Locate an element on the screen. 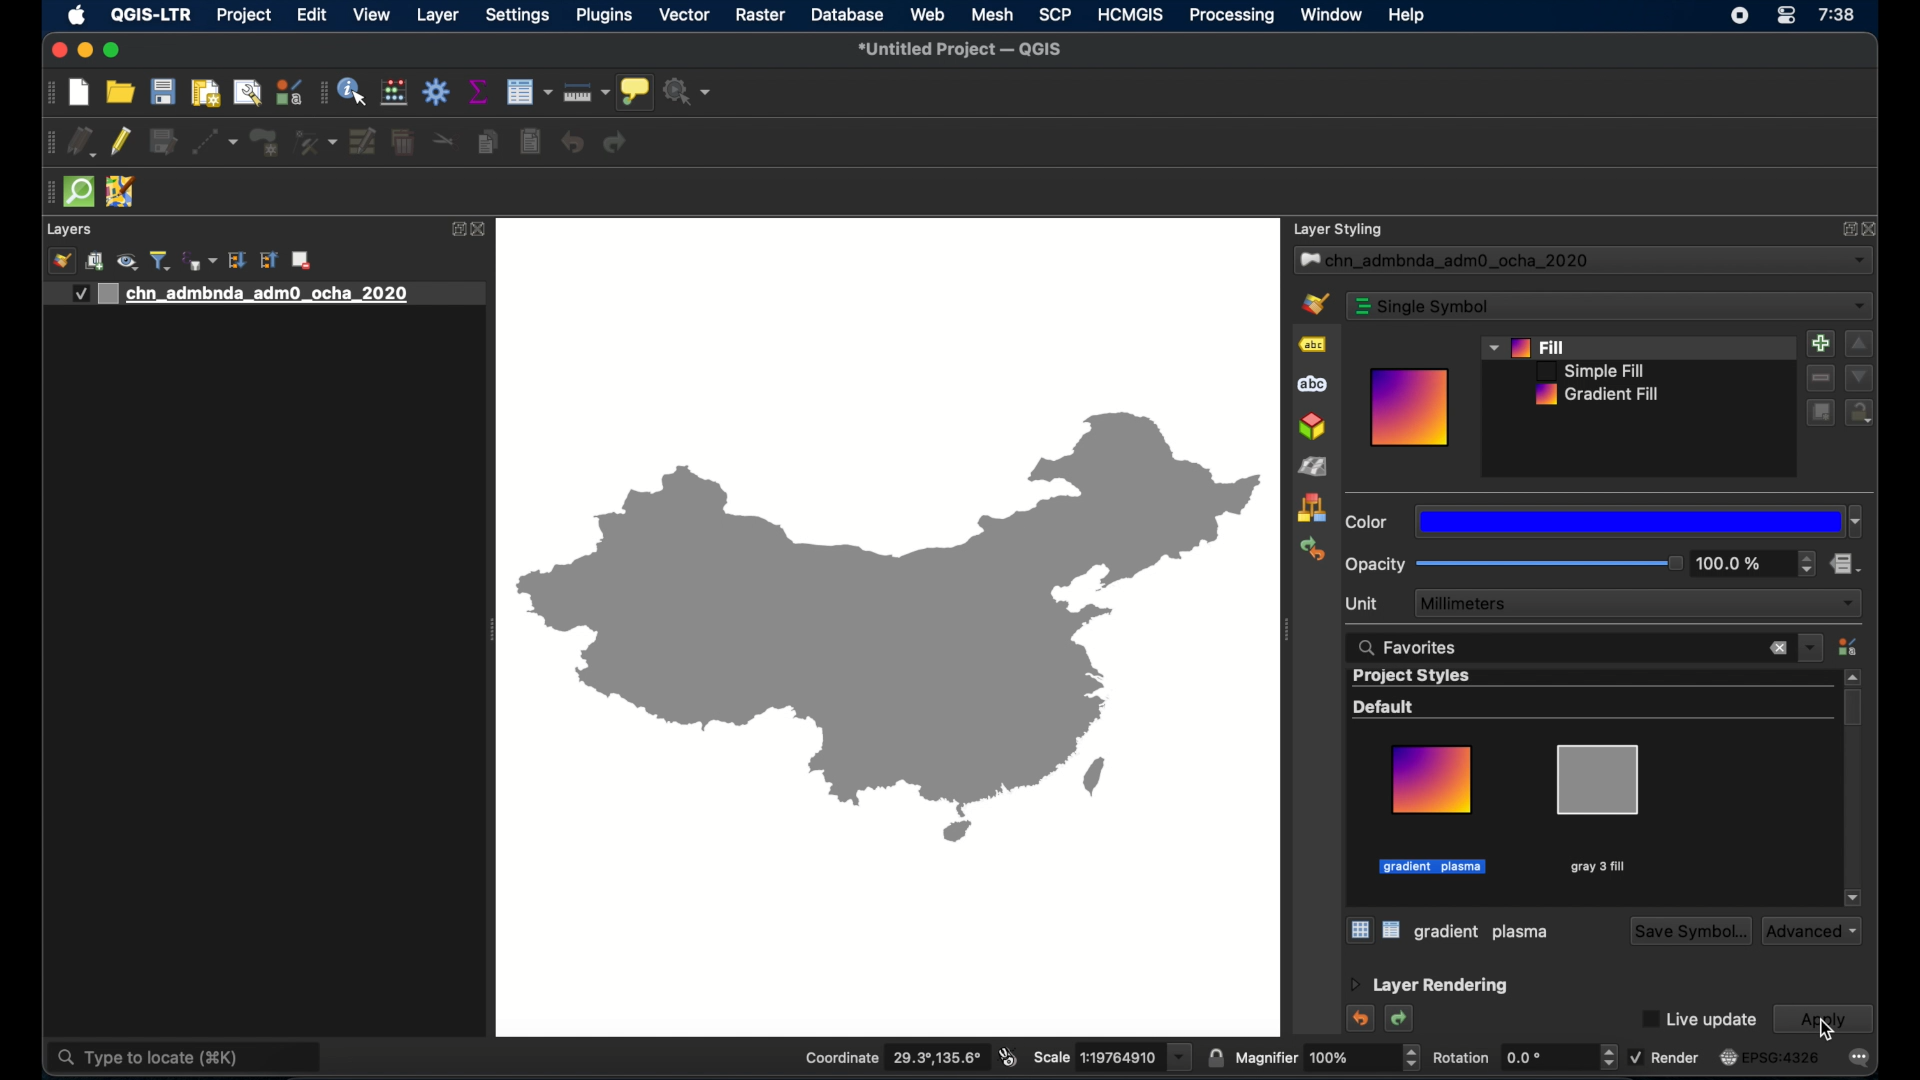  single symbol dropdown is located at coordinates (1609, 306).